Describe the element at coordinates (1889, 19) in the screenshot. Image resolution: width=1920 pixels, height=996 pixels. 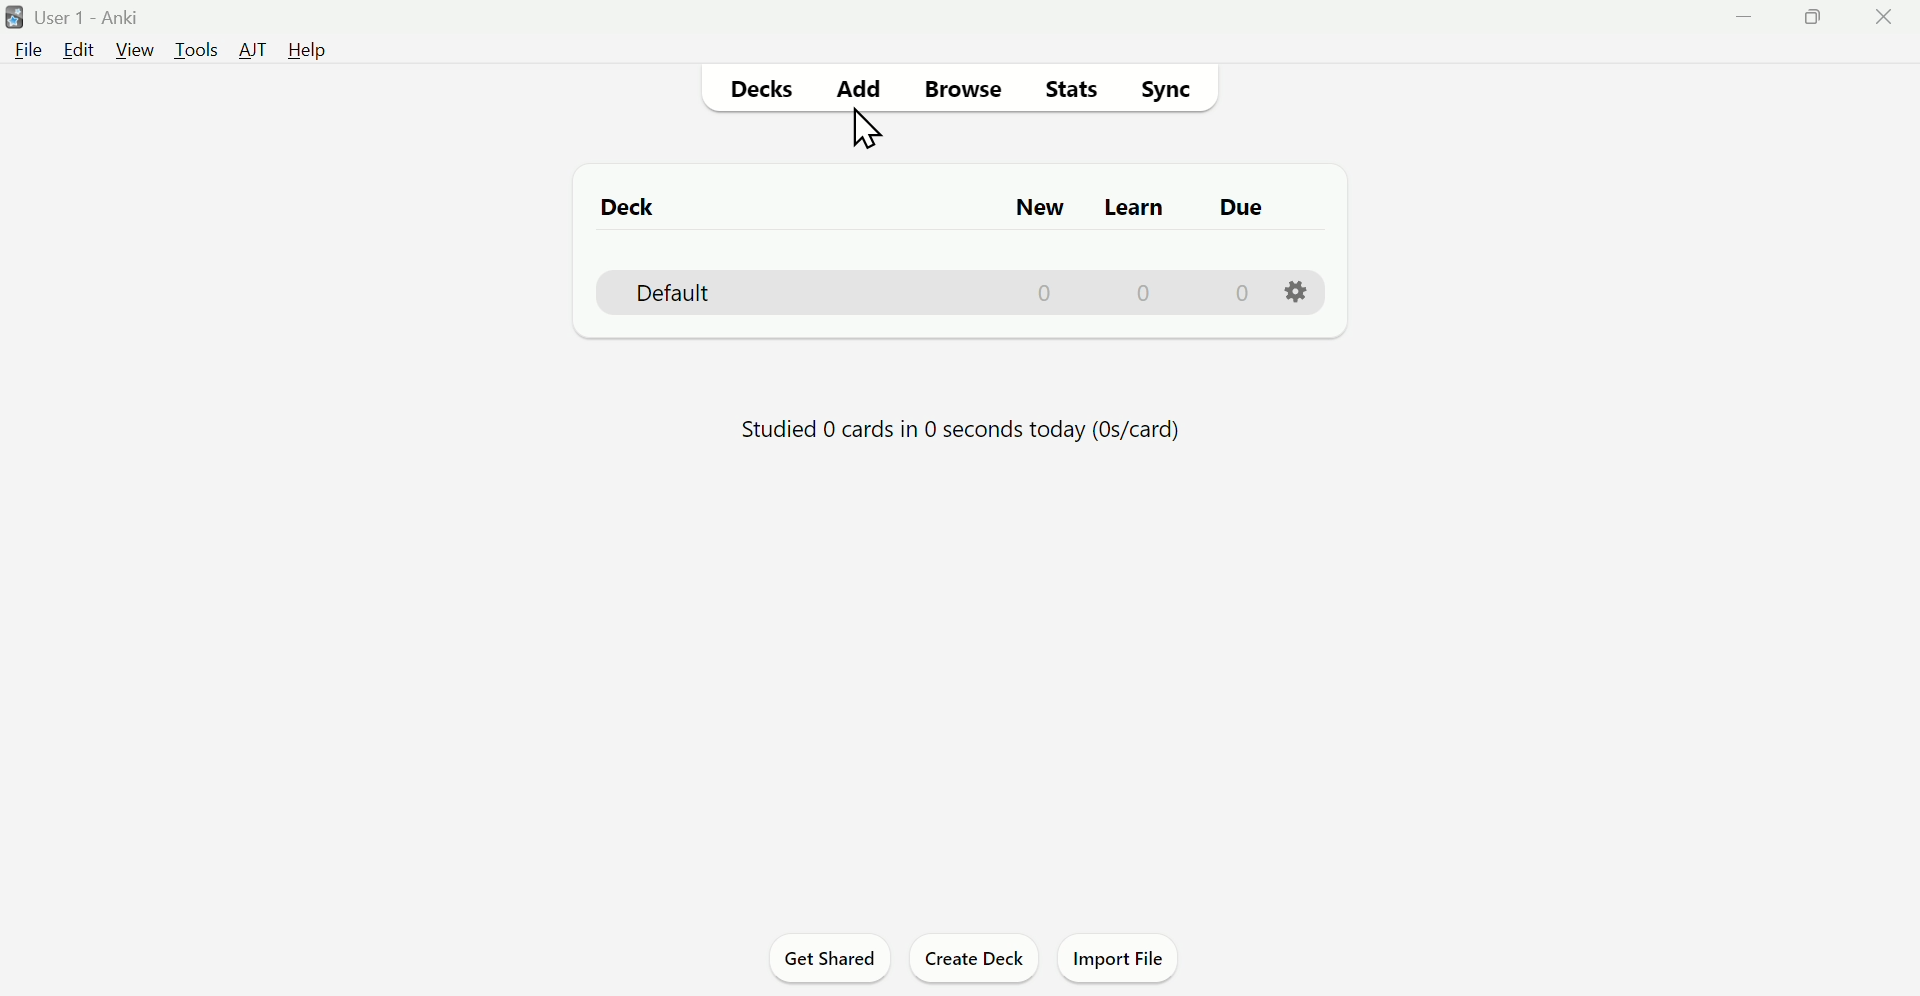
I see `Close` at that location.